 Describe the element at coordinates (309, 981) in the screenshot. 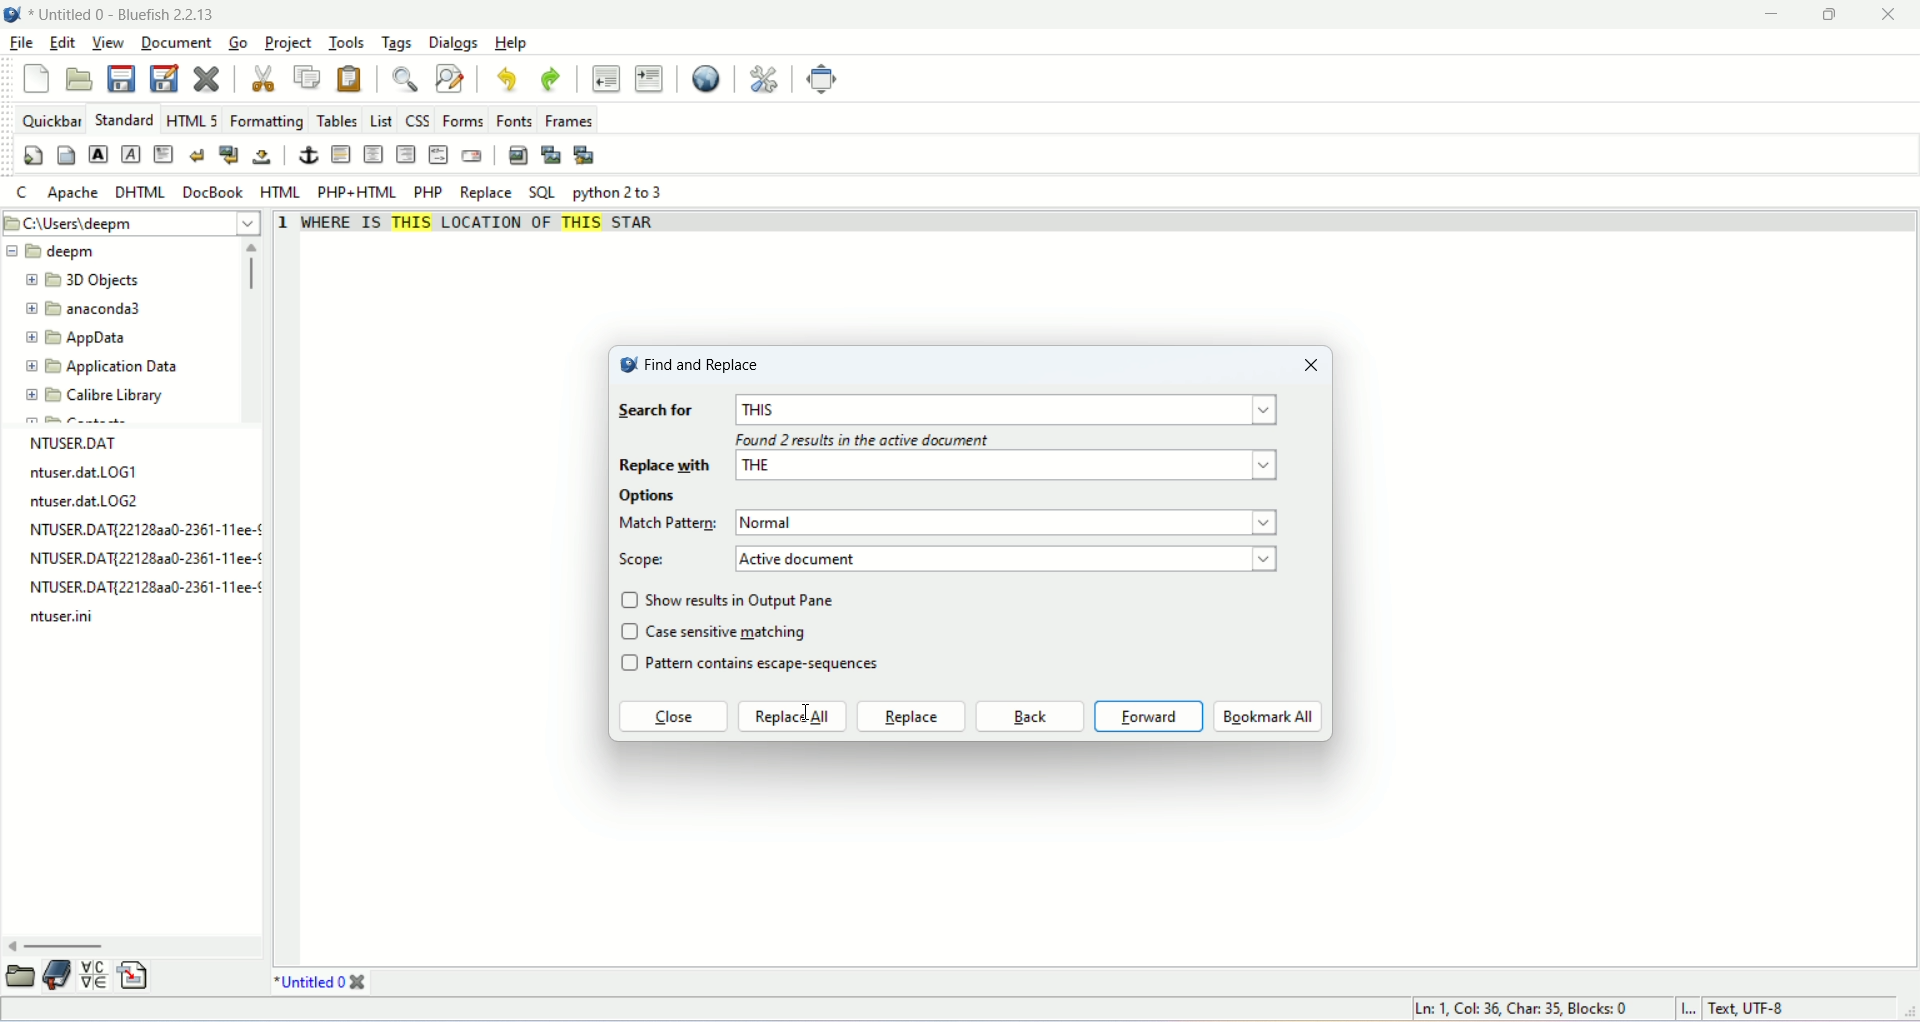

I see `Untitled` at that location.